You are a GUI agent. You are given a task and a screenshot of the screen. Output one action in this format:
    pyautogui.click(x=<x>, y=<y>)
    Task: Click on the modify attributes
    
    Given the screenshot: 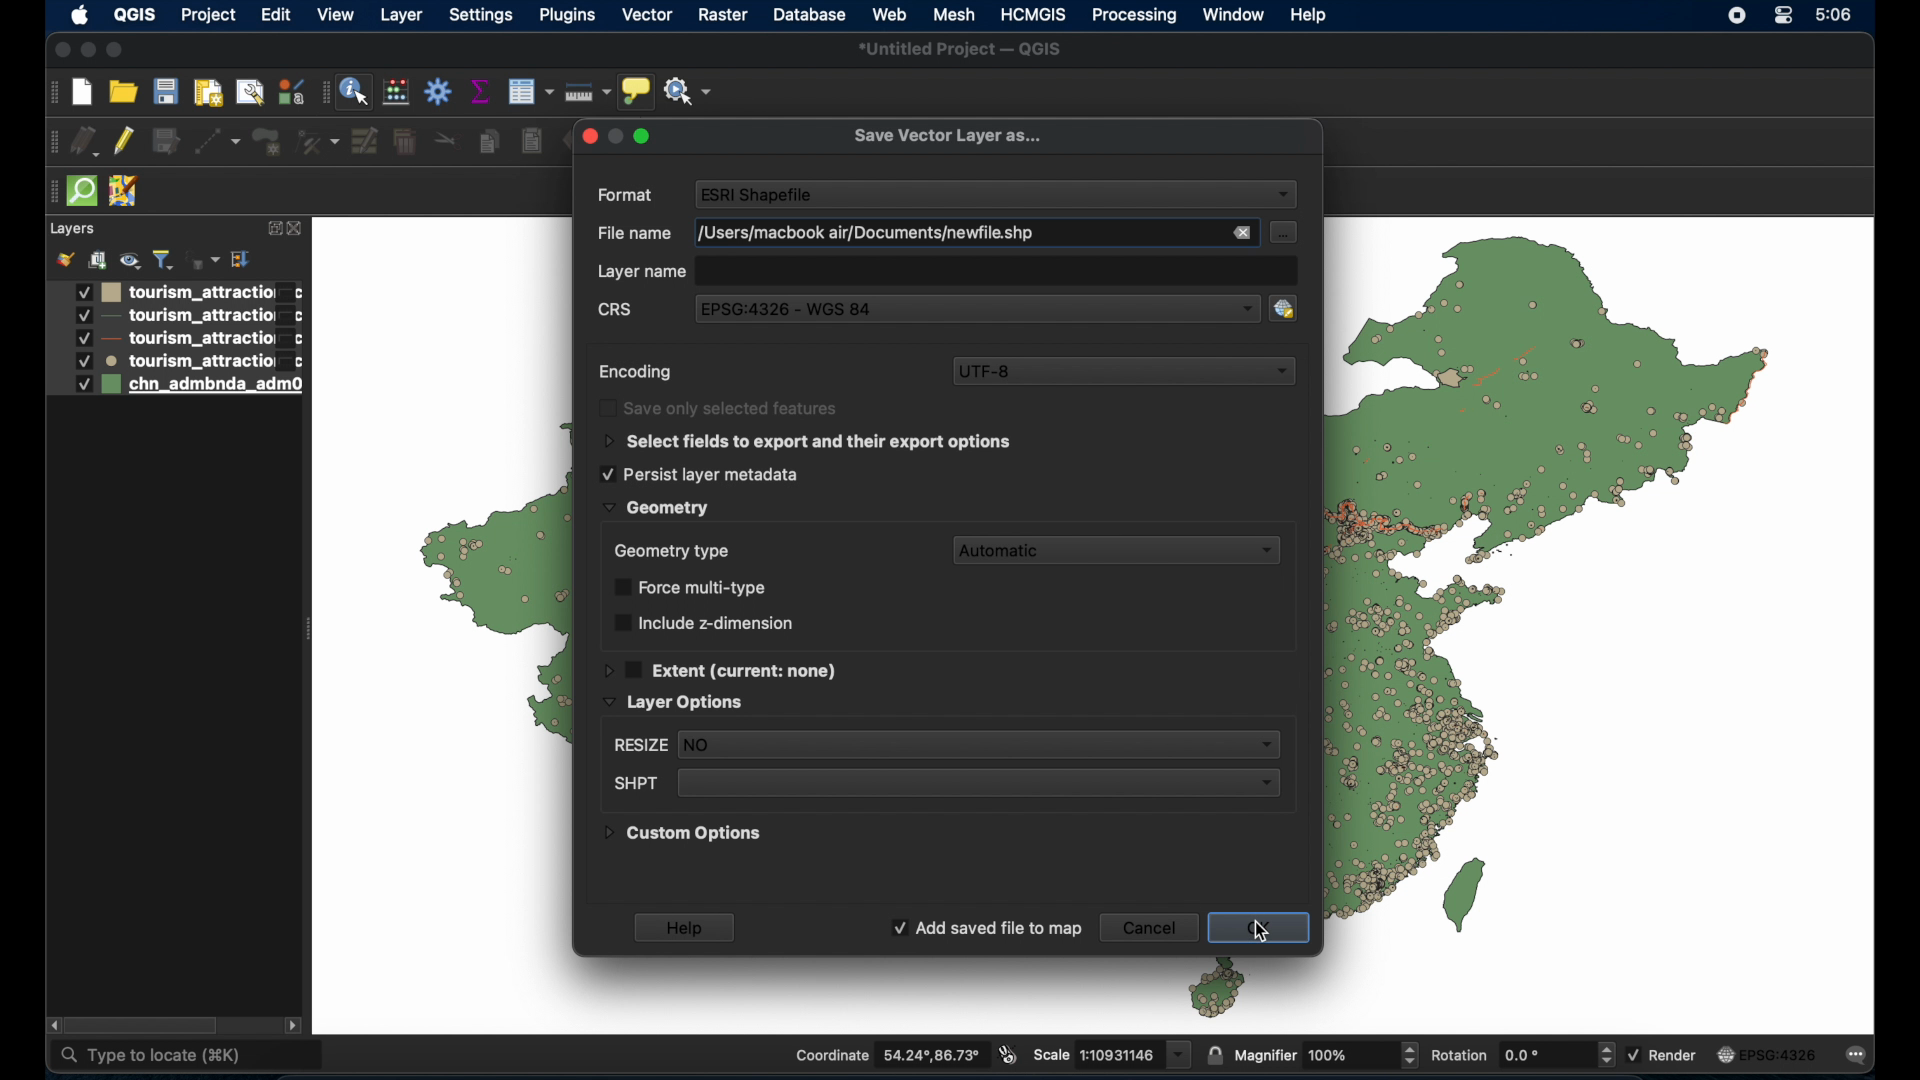 What is the action you would take?
    pyautogui.click(x=365, y=141)
    